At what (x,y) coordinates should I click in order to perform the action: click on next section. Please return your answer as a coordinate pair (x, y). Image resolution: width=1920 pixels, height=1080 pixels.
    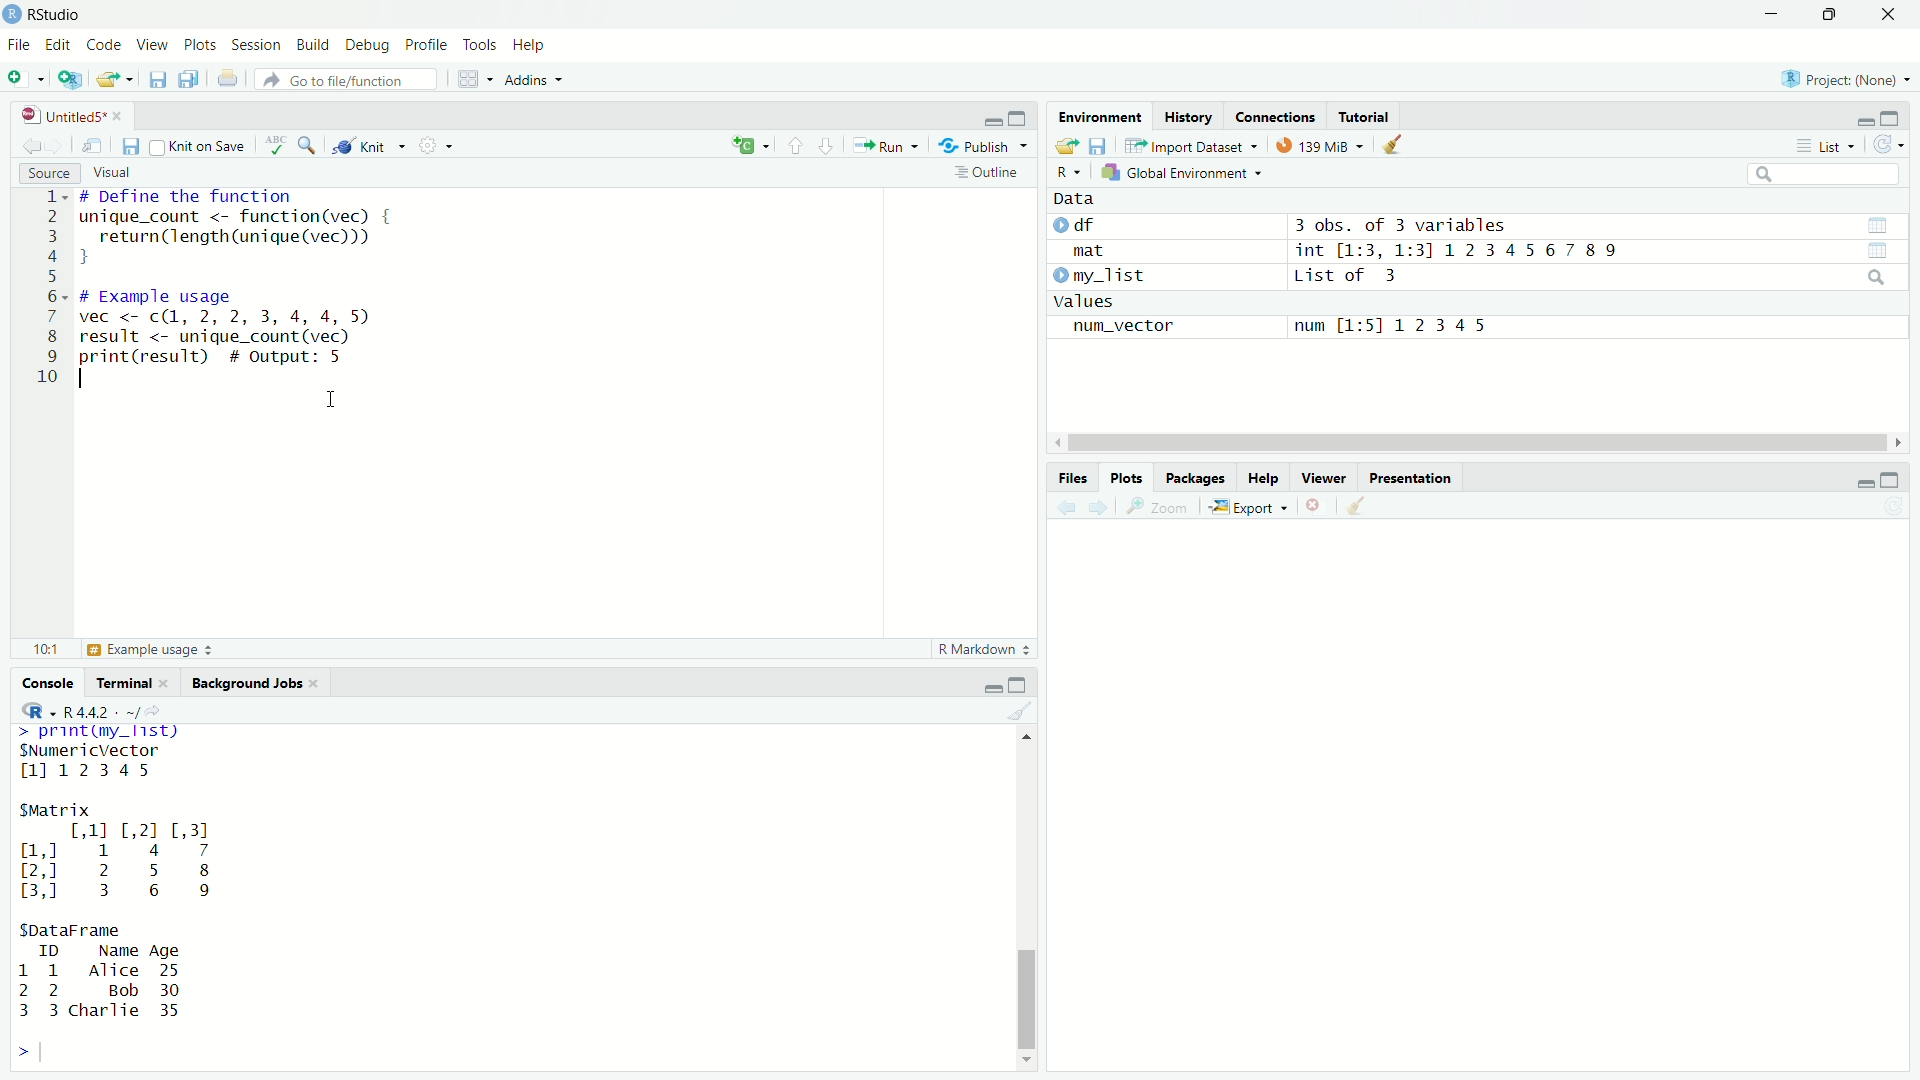
    Looking at the image, I should click on (826, 147).